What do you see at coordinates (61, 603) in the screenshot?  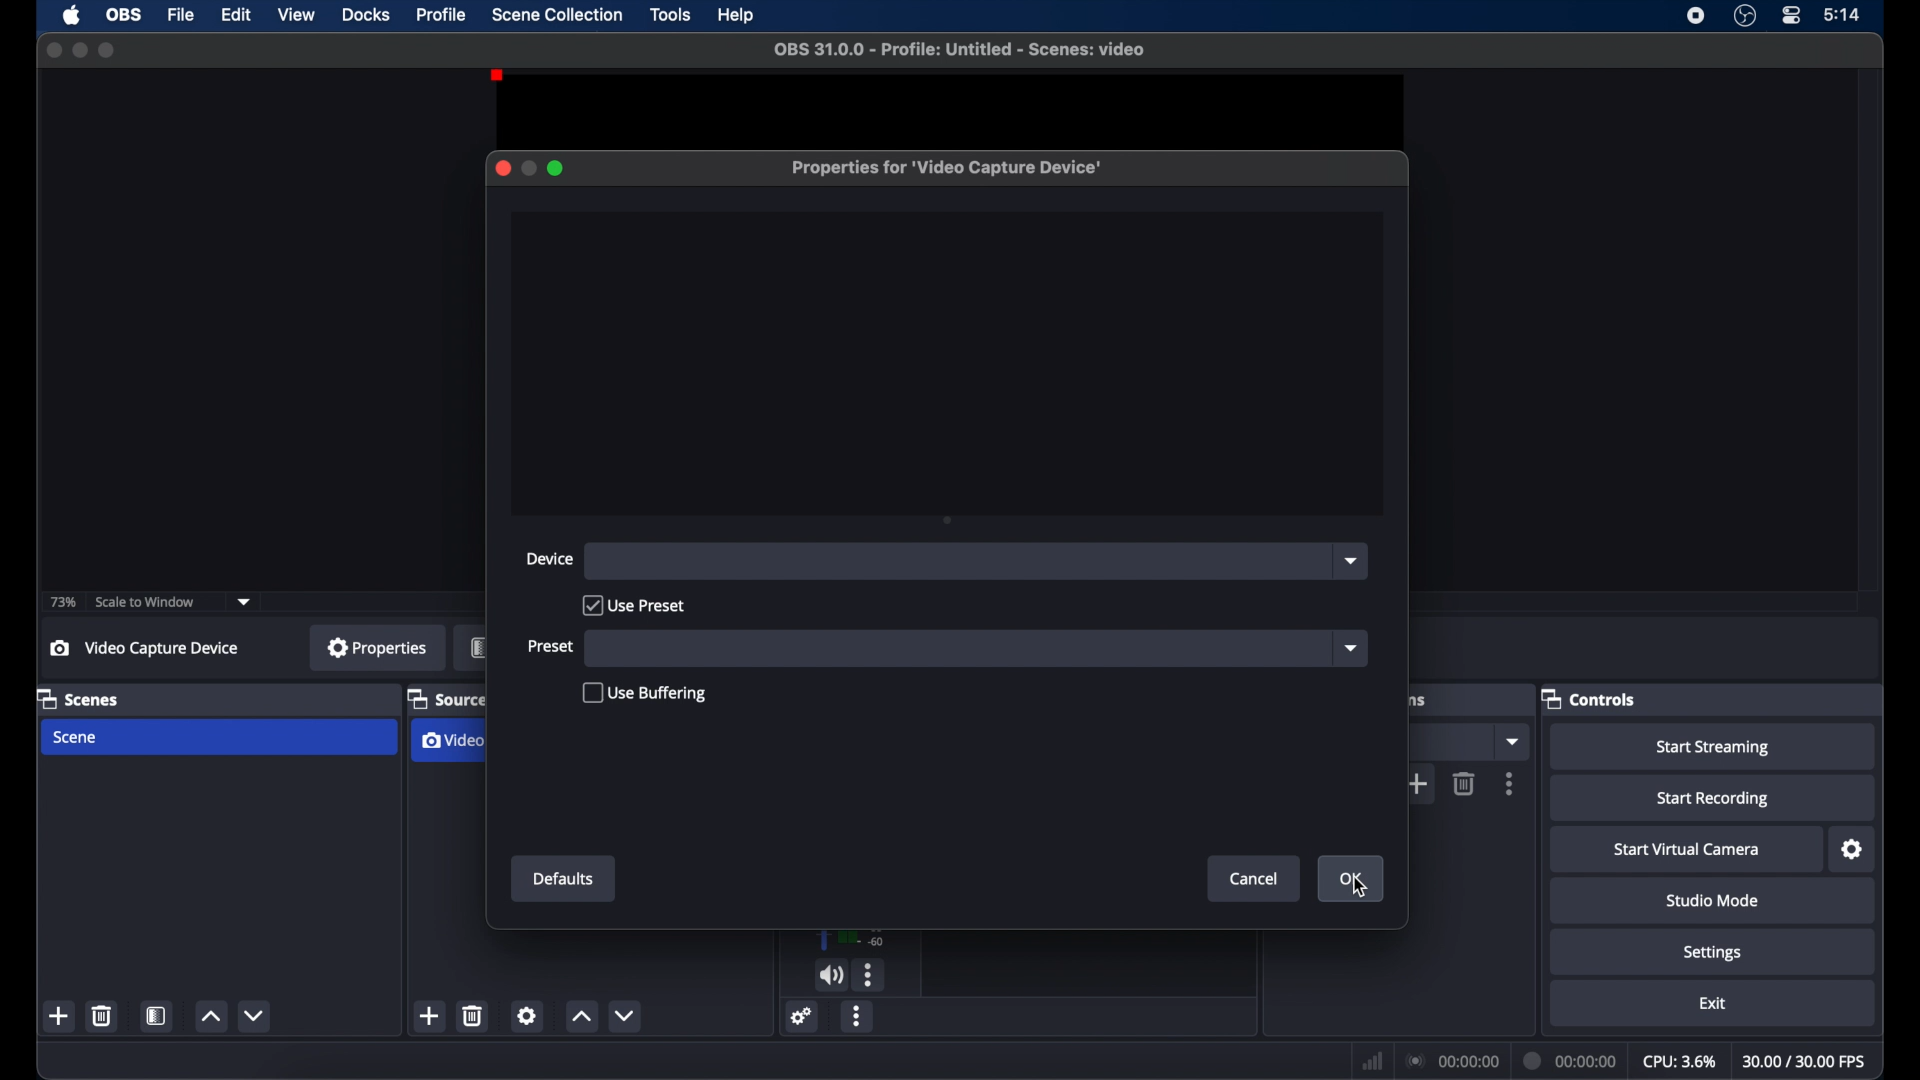 I see `73%` at bounding box center [61, 603].